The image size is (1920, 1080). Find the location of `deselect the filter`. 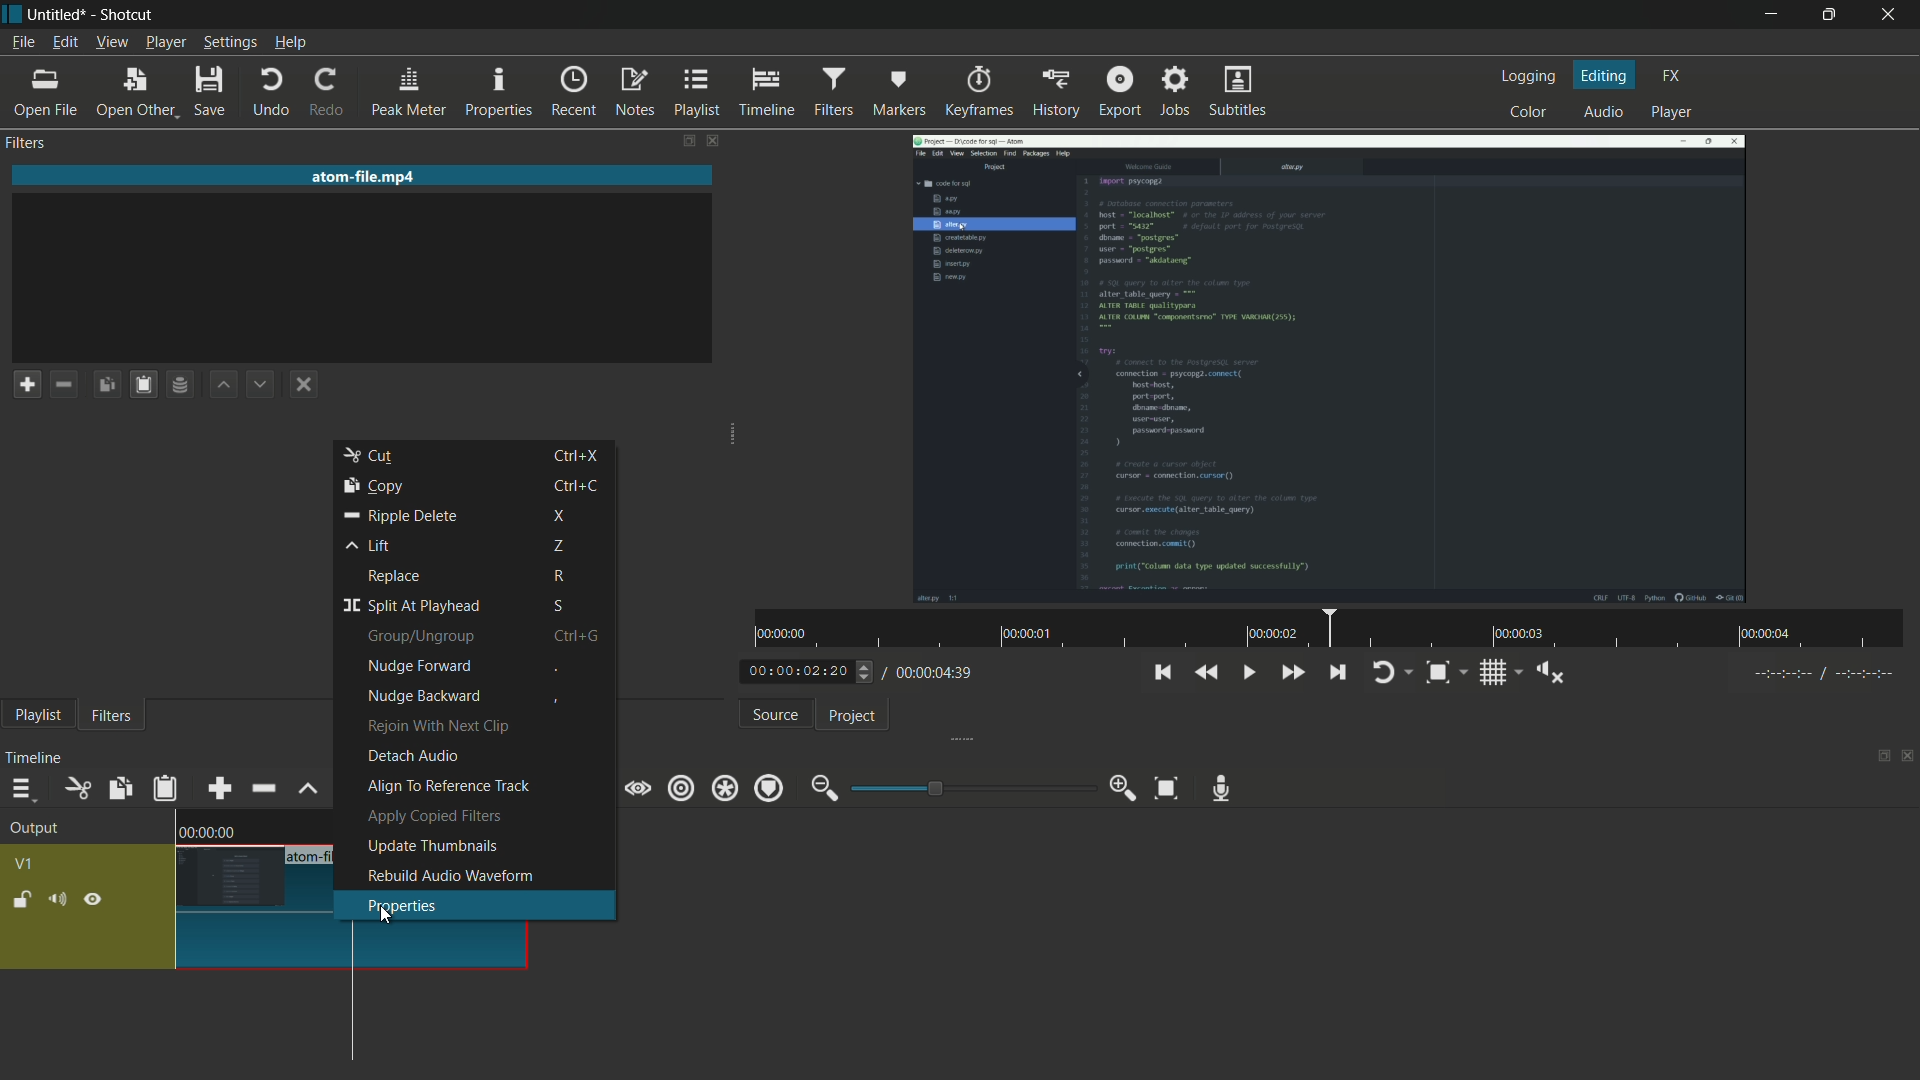

deselect the filter is located at coordinates (303, 383).